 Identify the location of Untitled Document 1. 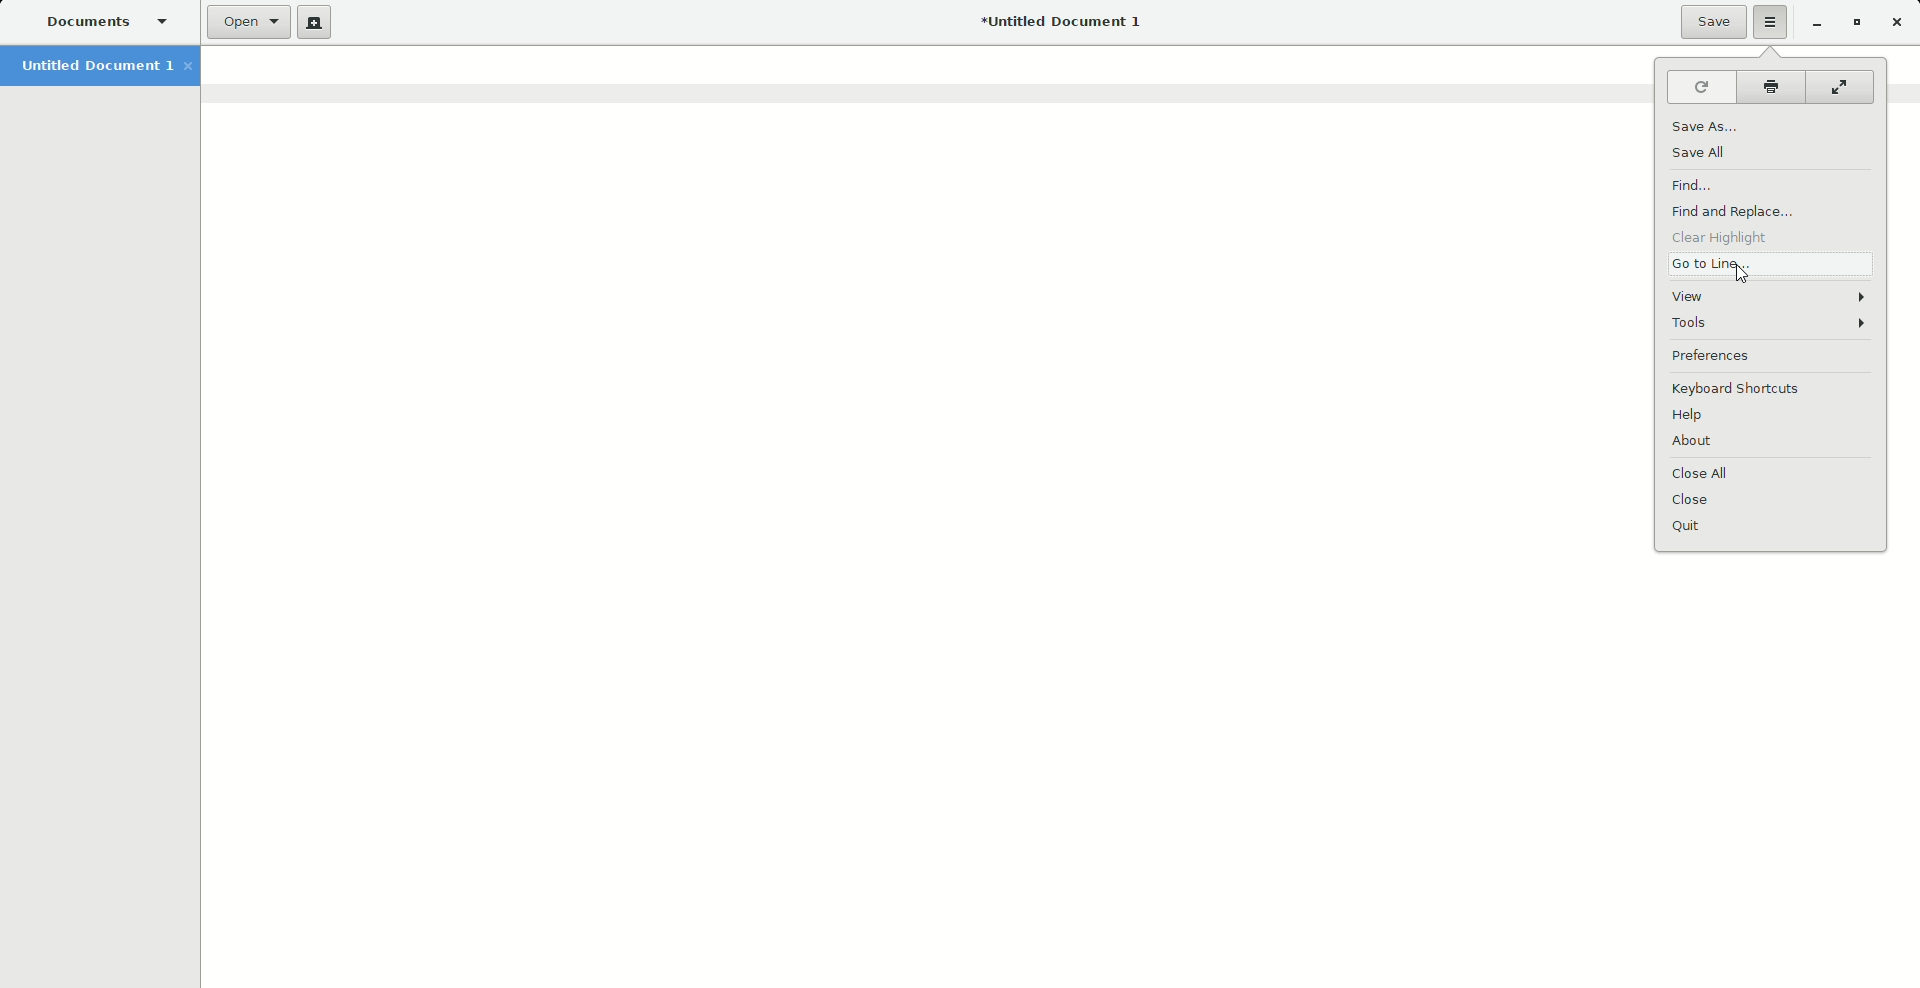
(106, 68).